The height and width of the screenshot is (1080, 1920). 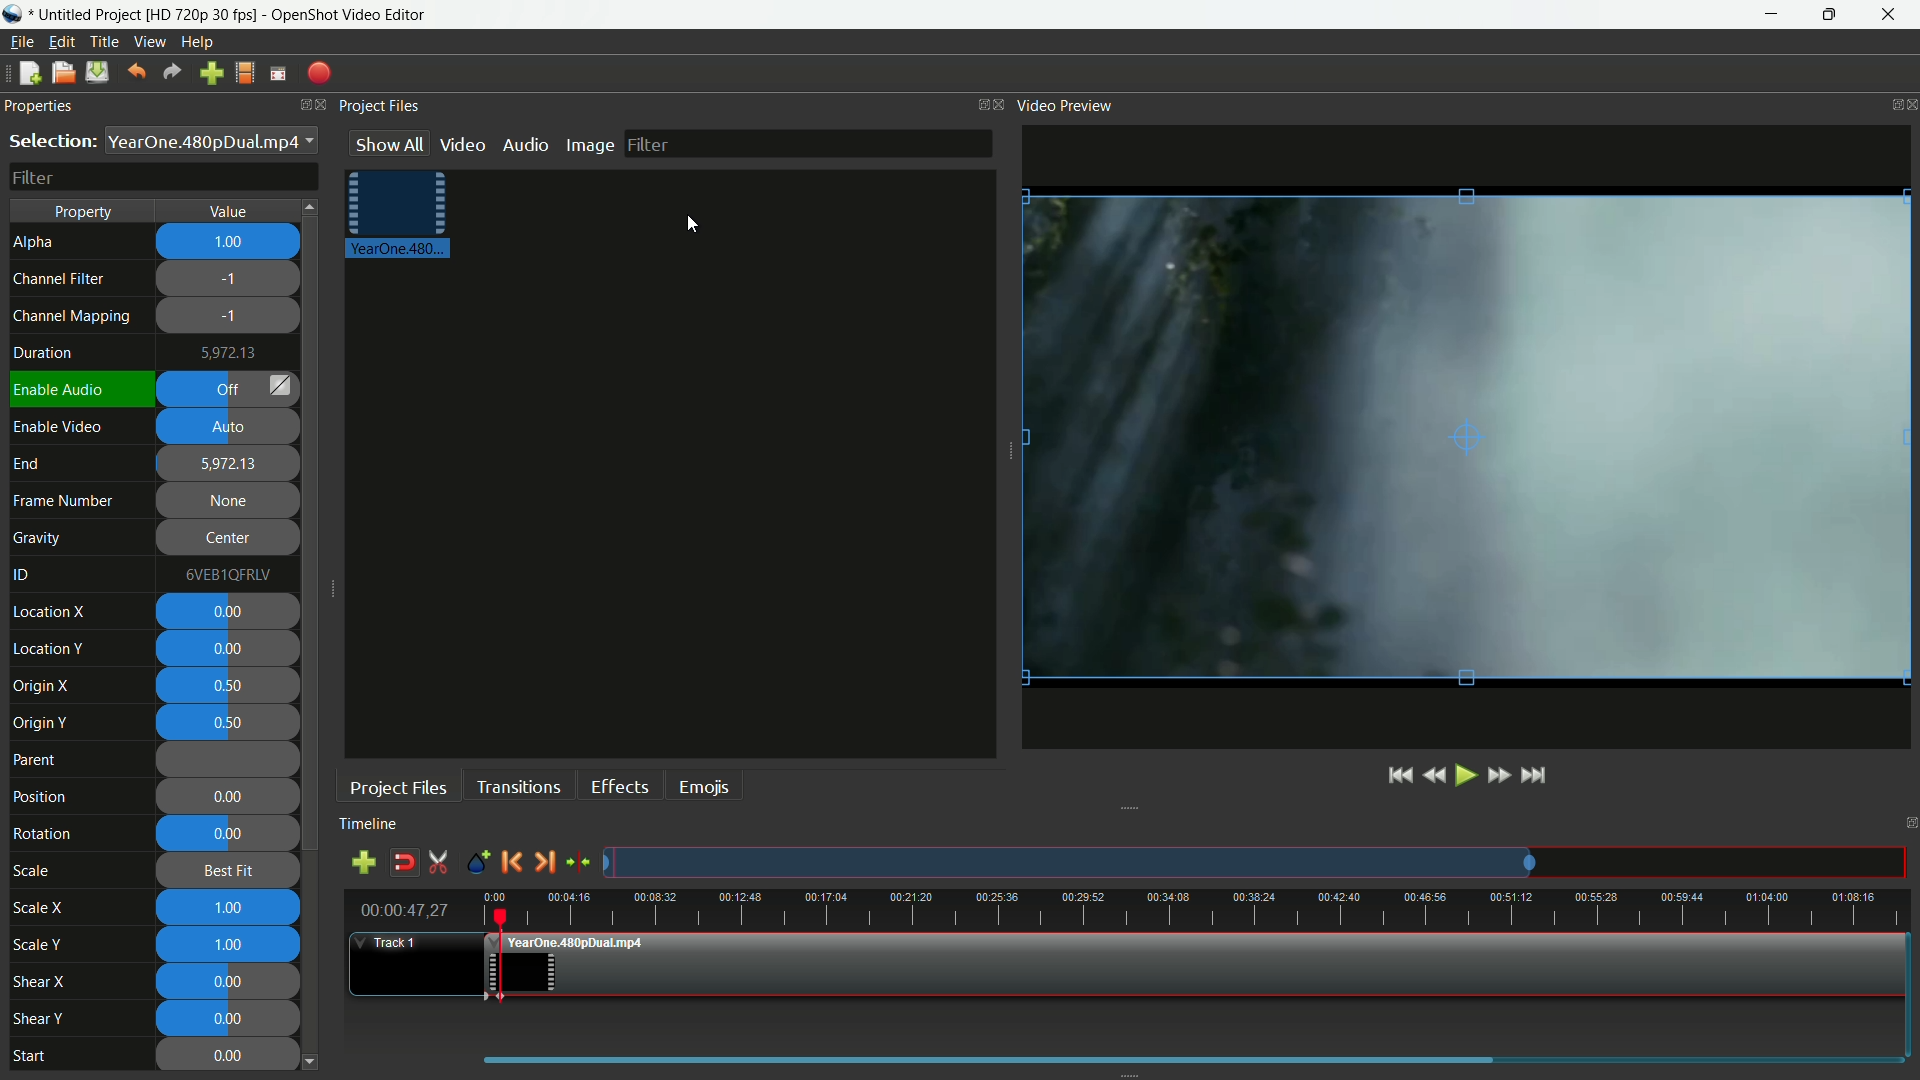 What do you see at coordinates (41, 723) in the screenshot?
I see `origin y` at bounding box center [41, 723].